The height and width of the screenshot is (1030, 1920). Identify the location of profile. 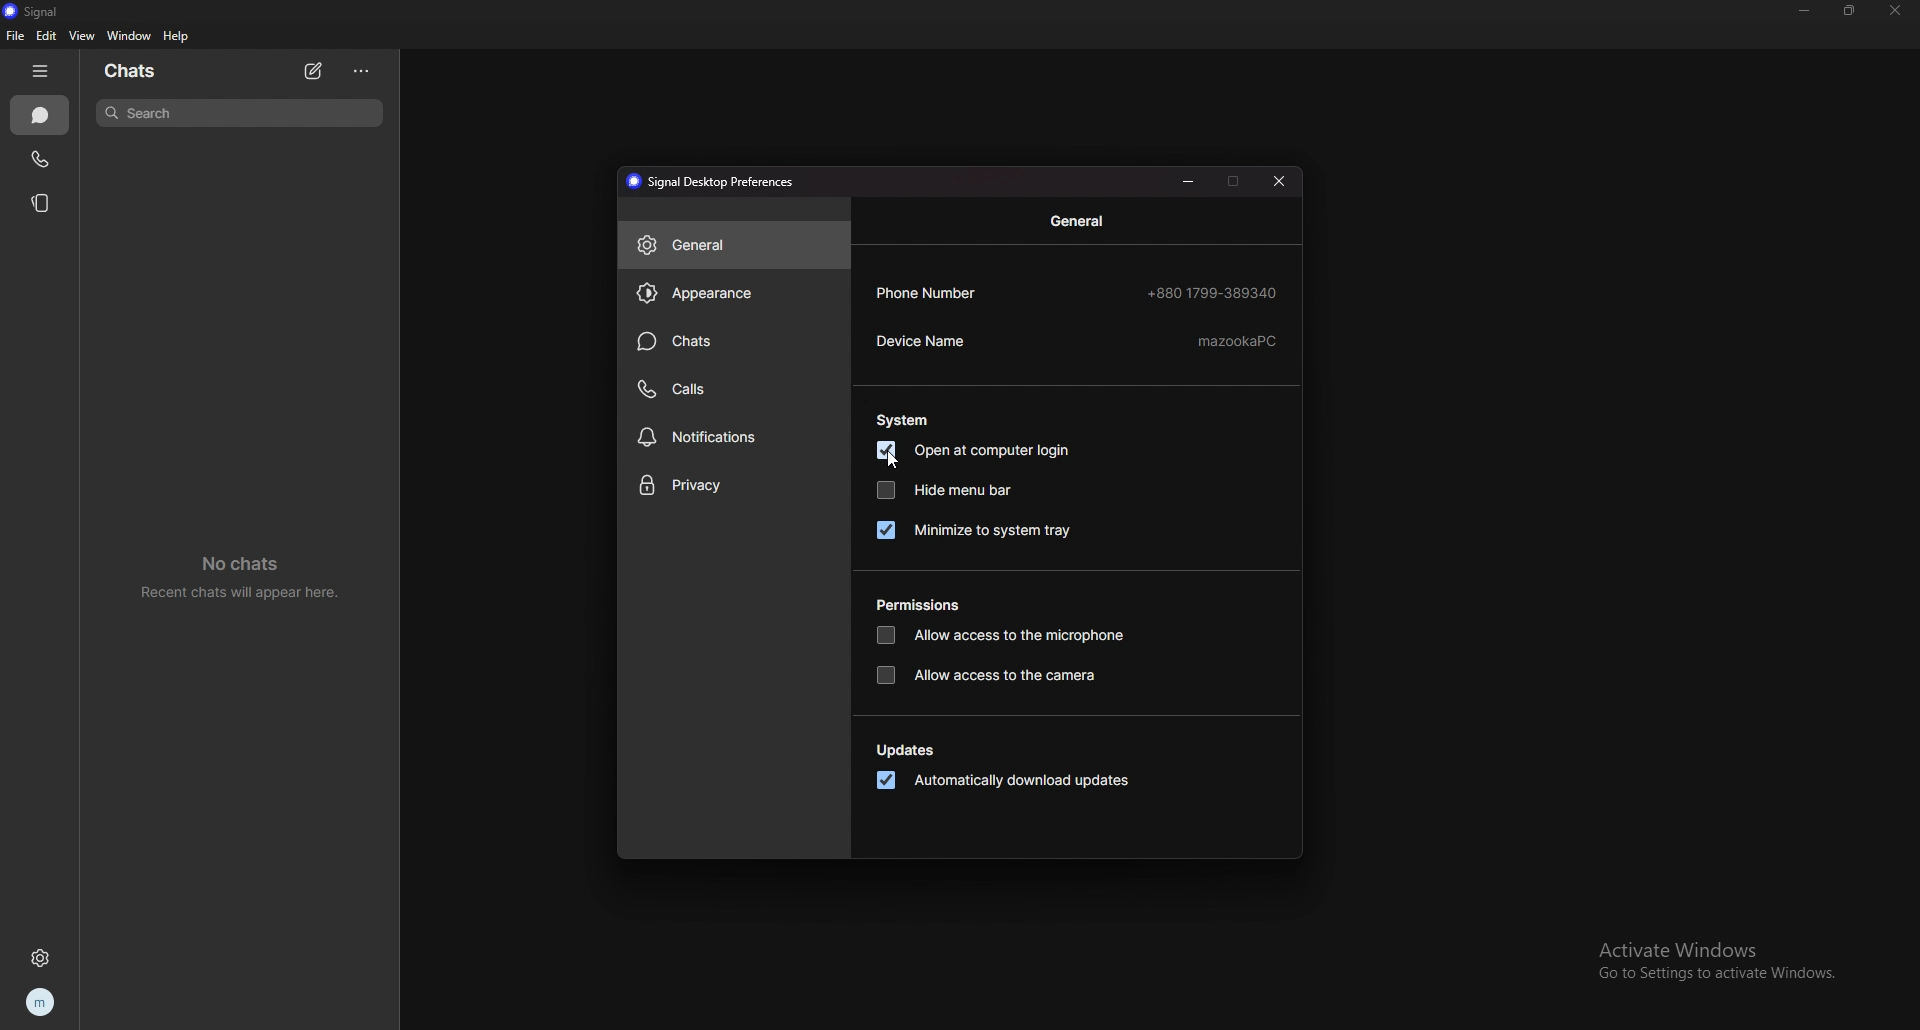
(38, 1004).